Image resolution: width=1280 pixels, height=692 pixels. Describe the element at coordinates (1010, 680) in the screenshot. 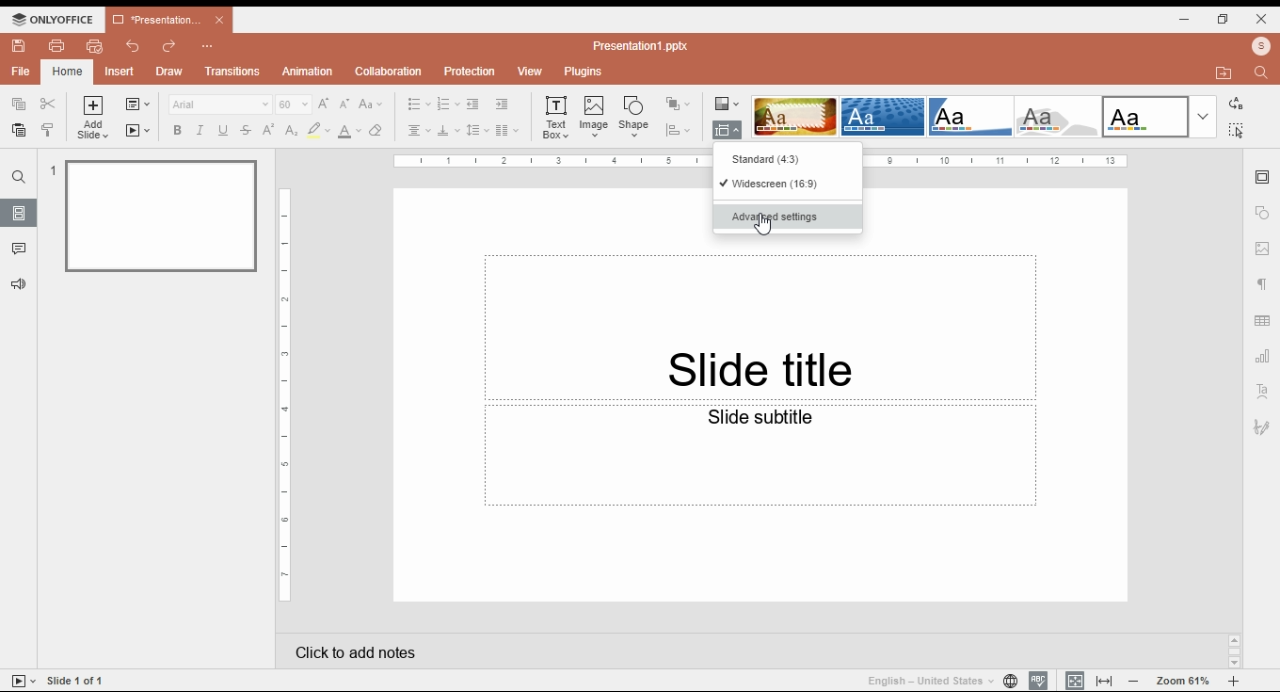

I see `set document language` at that location.